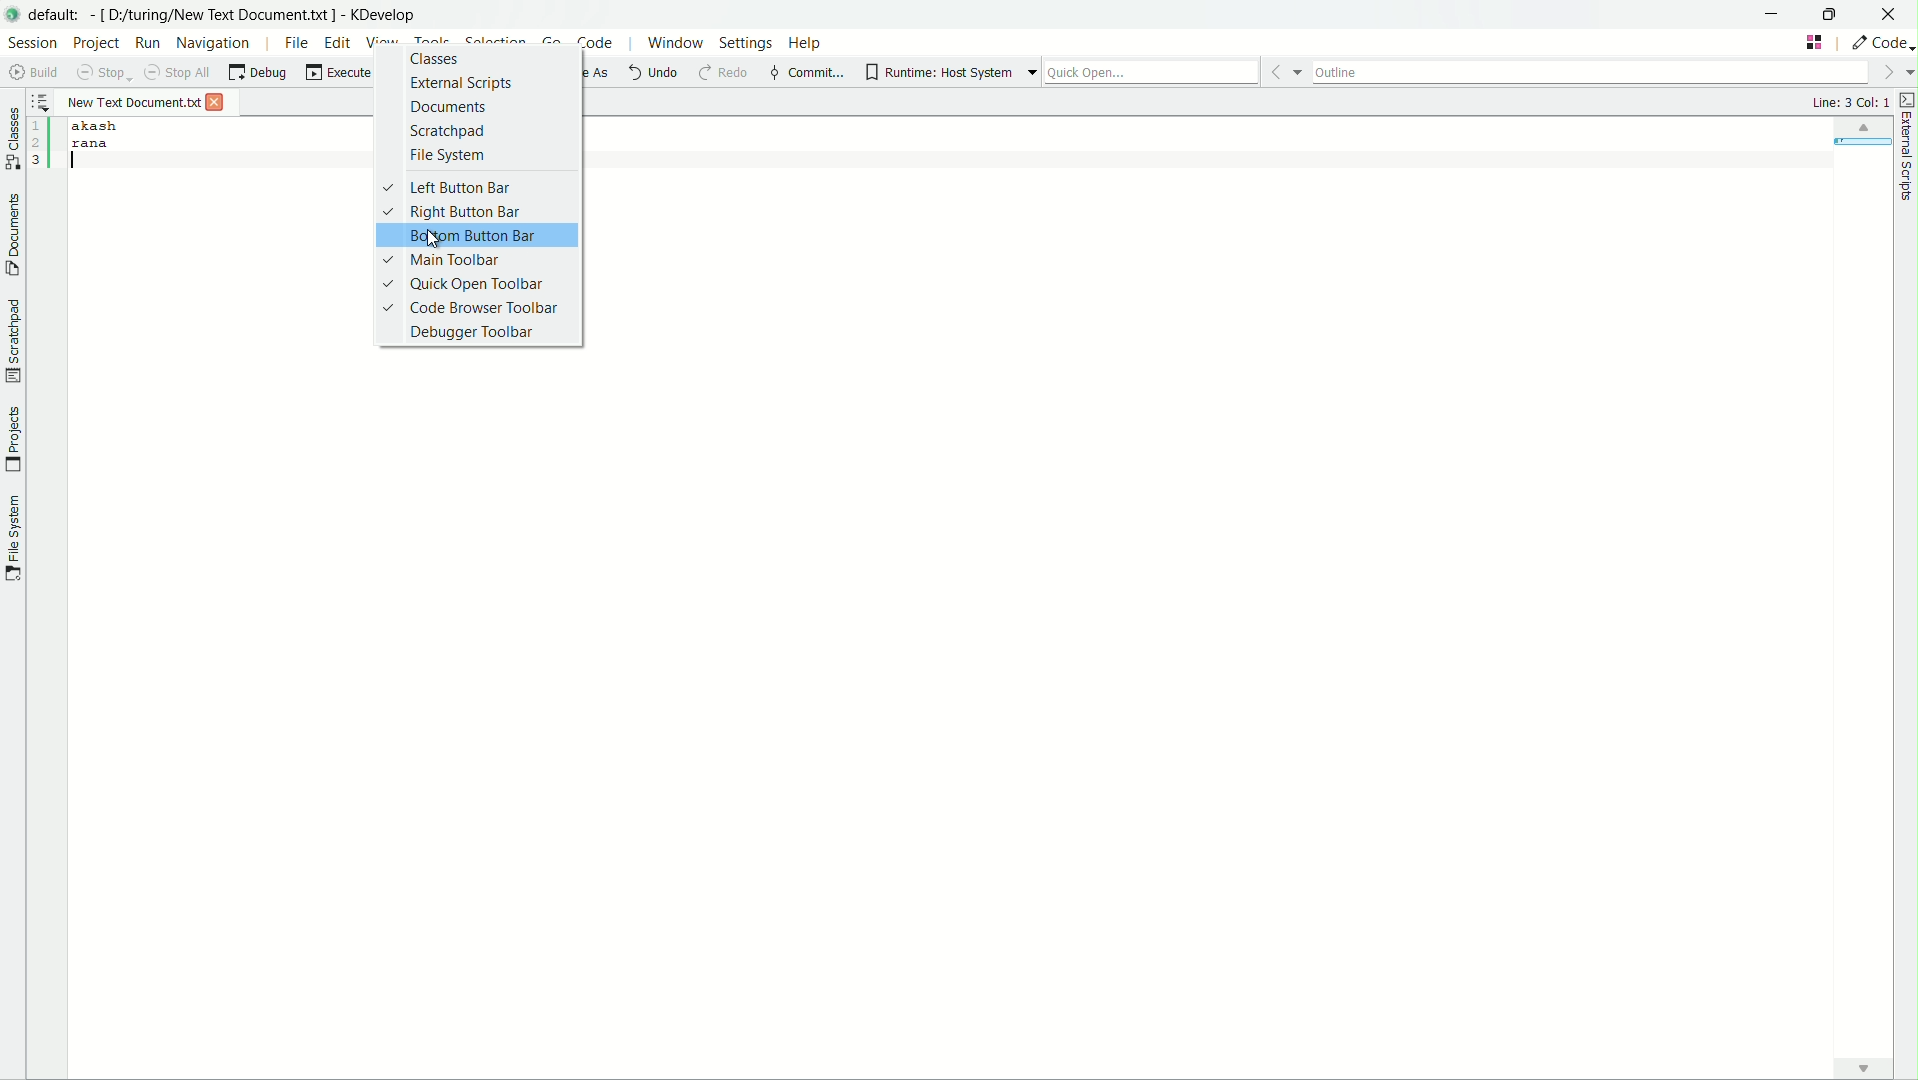  I want to click on project menu, so click(95, 42).